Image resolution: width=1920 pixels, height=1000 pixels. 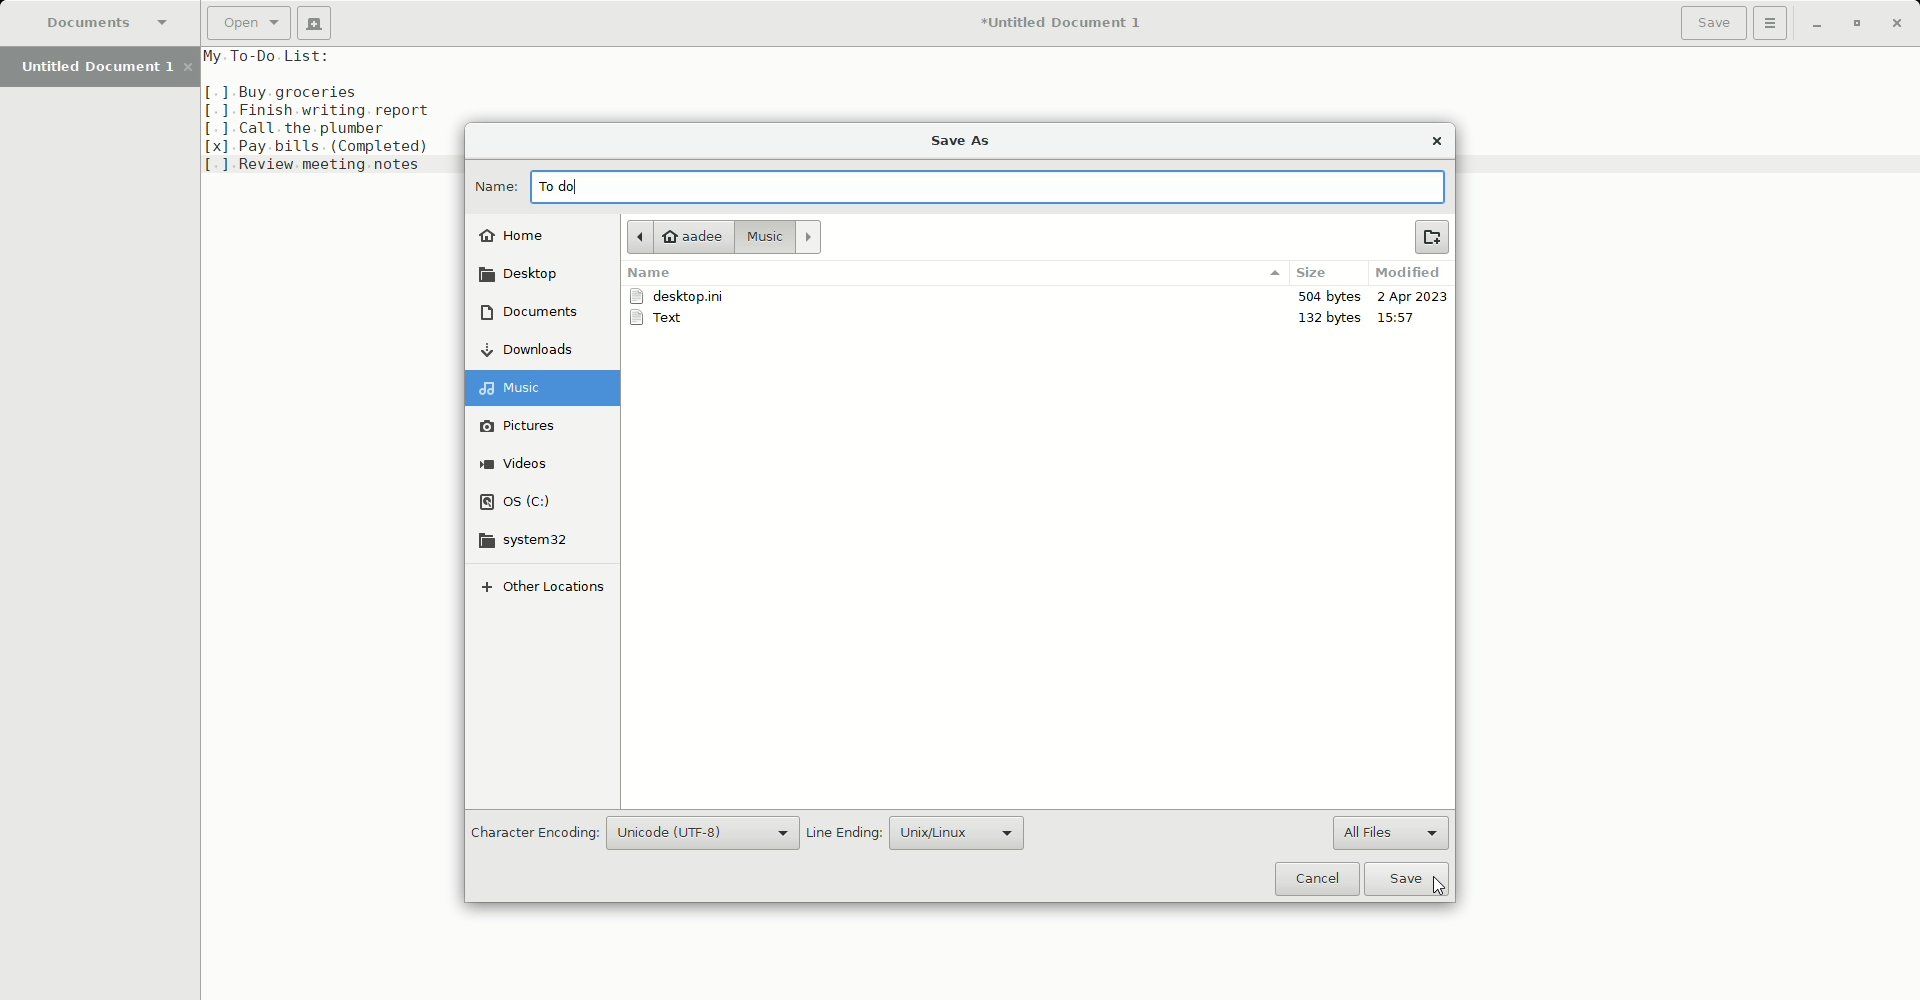 What do you see at coordinates (1068, 22) in the screenshot?
I see `Untitled Document 1` at bounding box center [1068, 22].